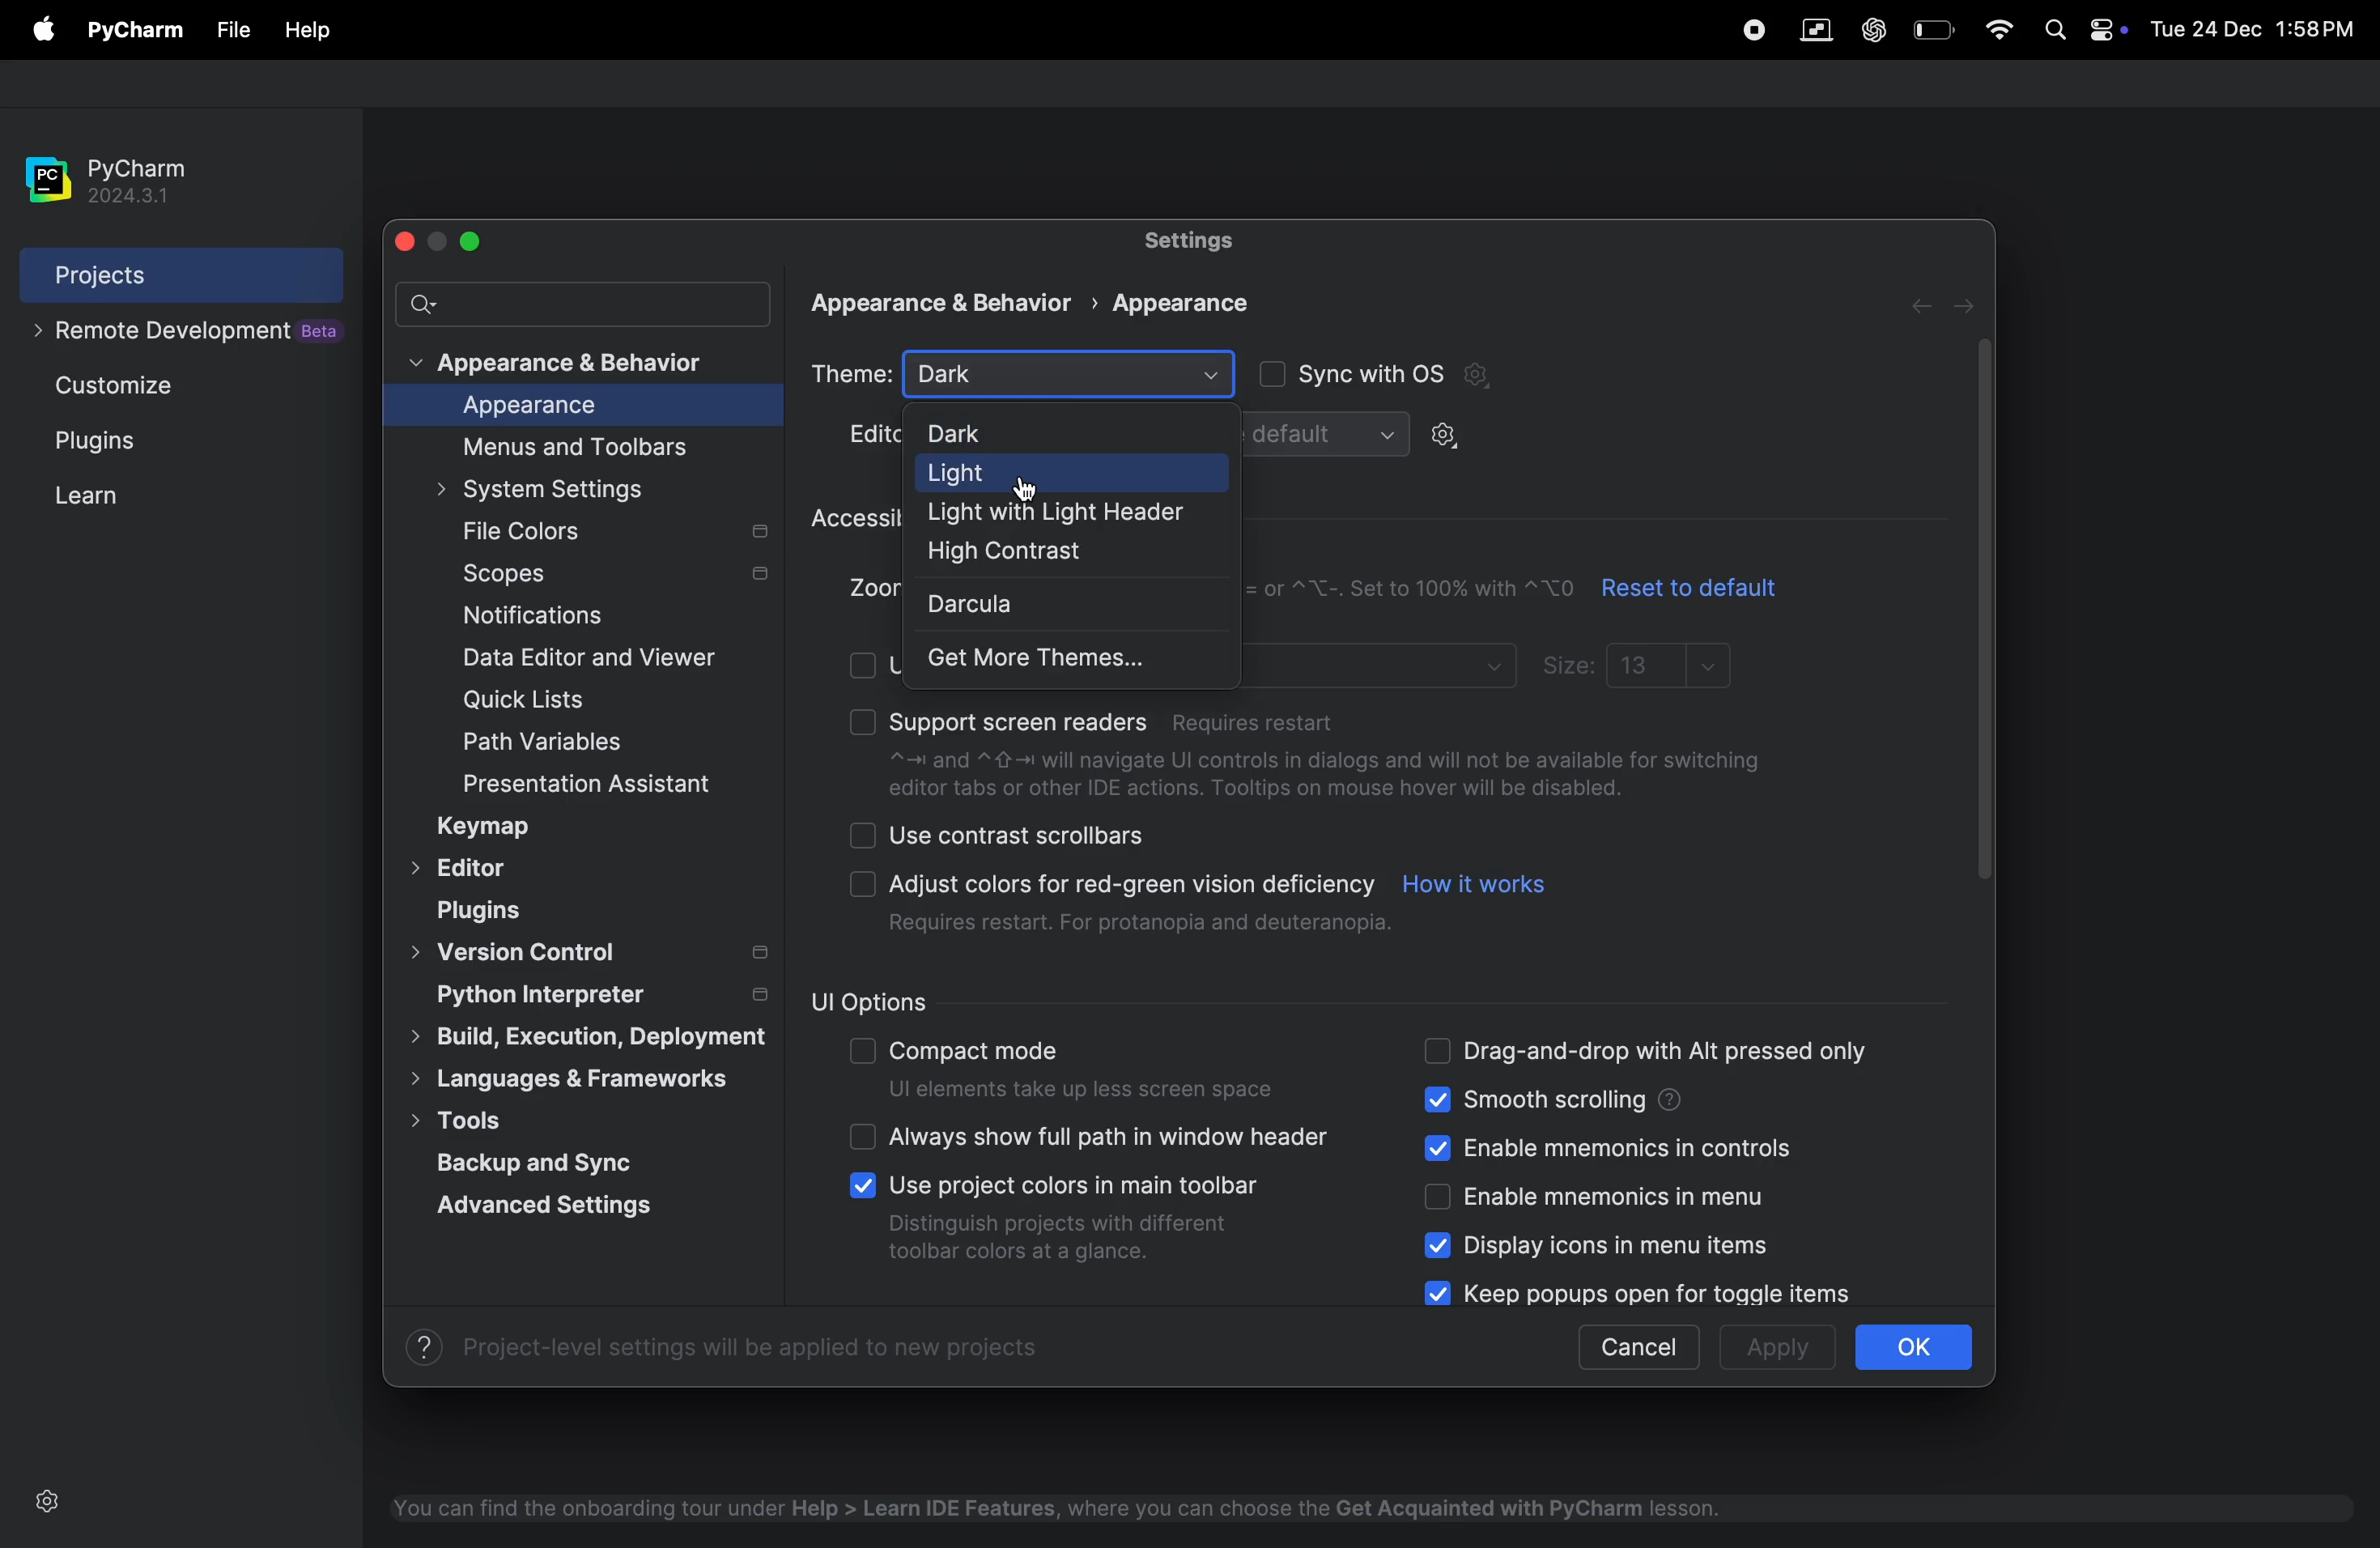 This screenshot has height=1548, width=2380. Describe the element at coordinates (584, 306) in the screenshot. I see `search` at that location.